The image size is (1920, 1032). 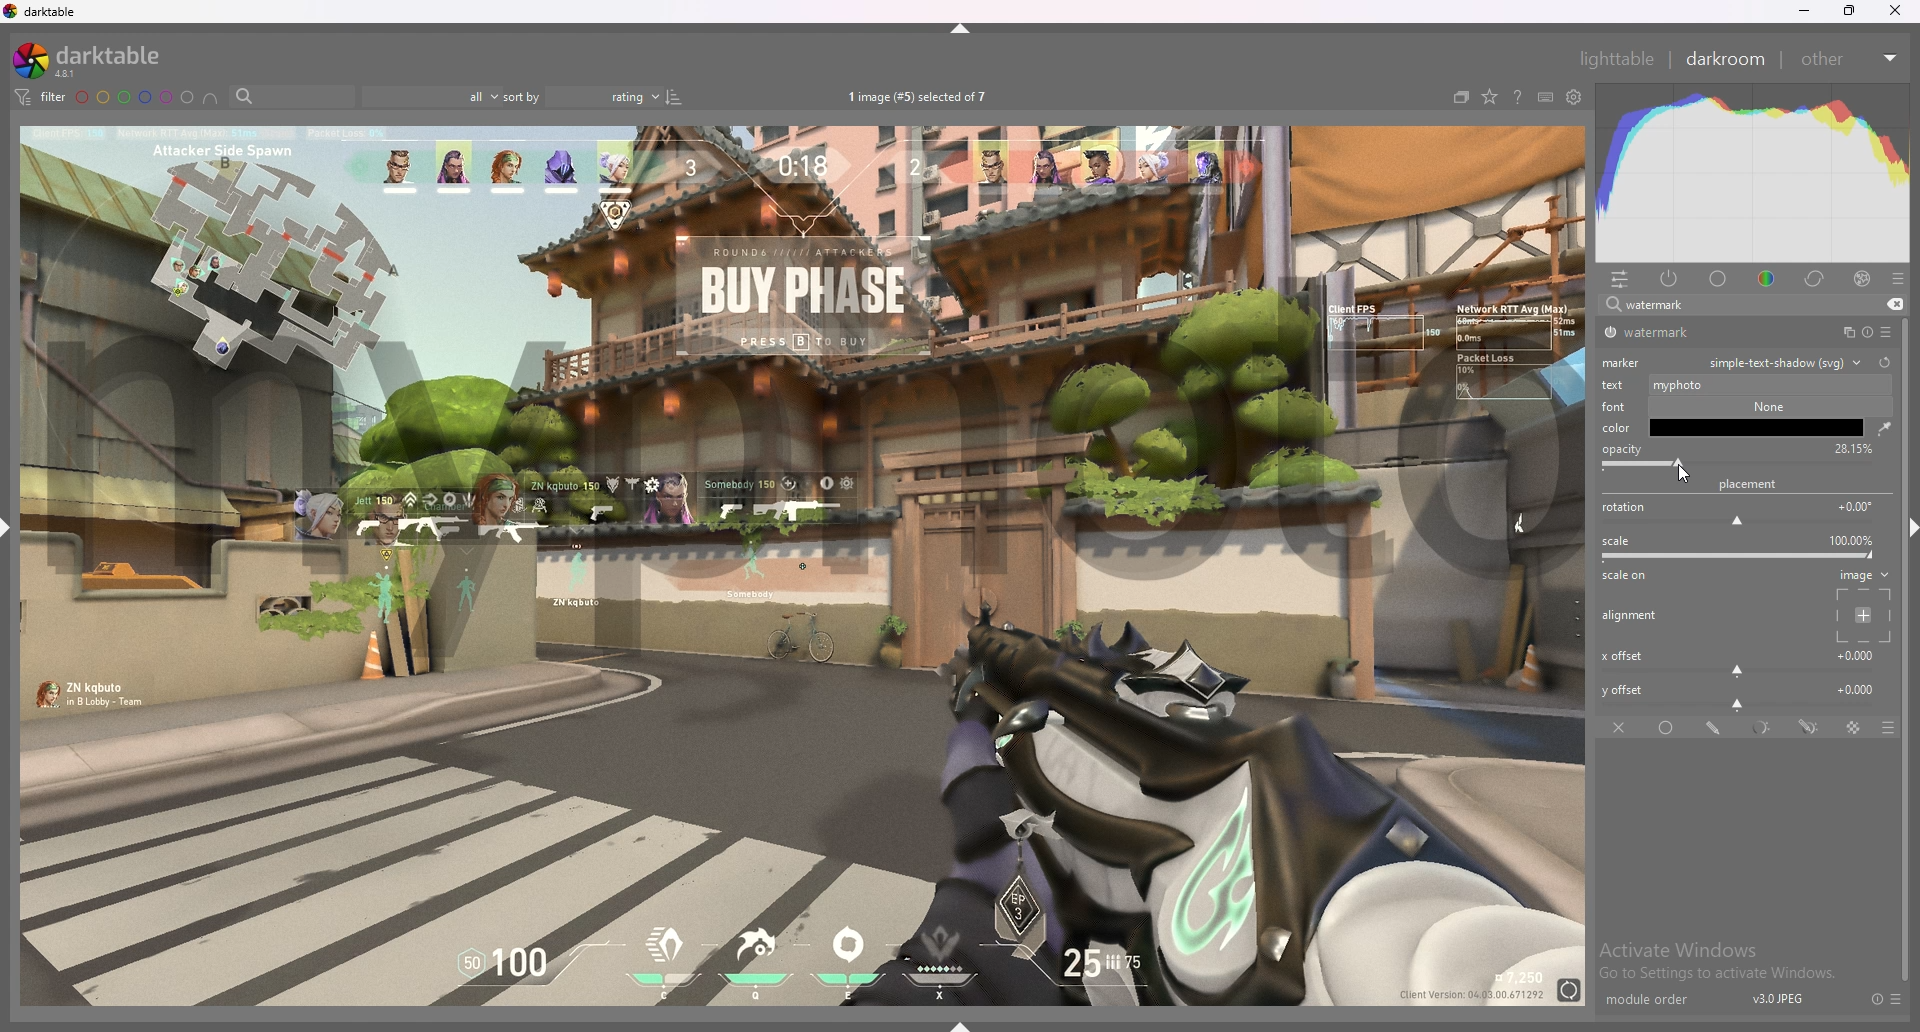 What do you see at coordinates (1760, 382) in the screenshot?
I see `fixed size text svg` at bounding box center [1760, 382].